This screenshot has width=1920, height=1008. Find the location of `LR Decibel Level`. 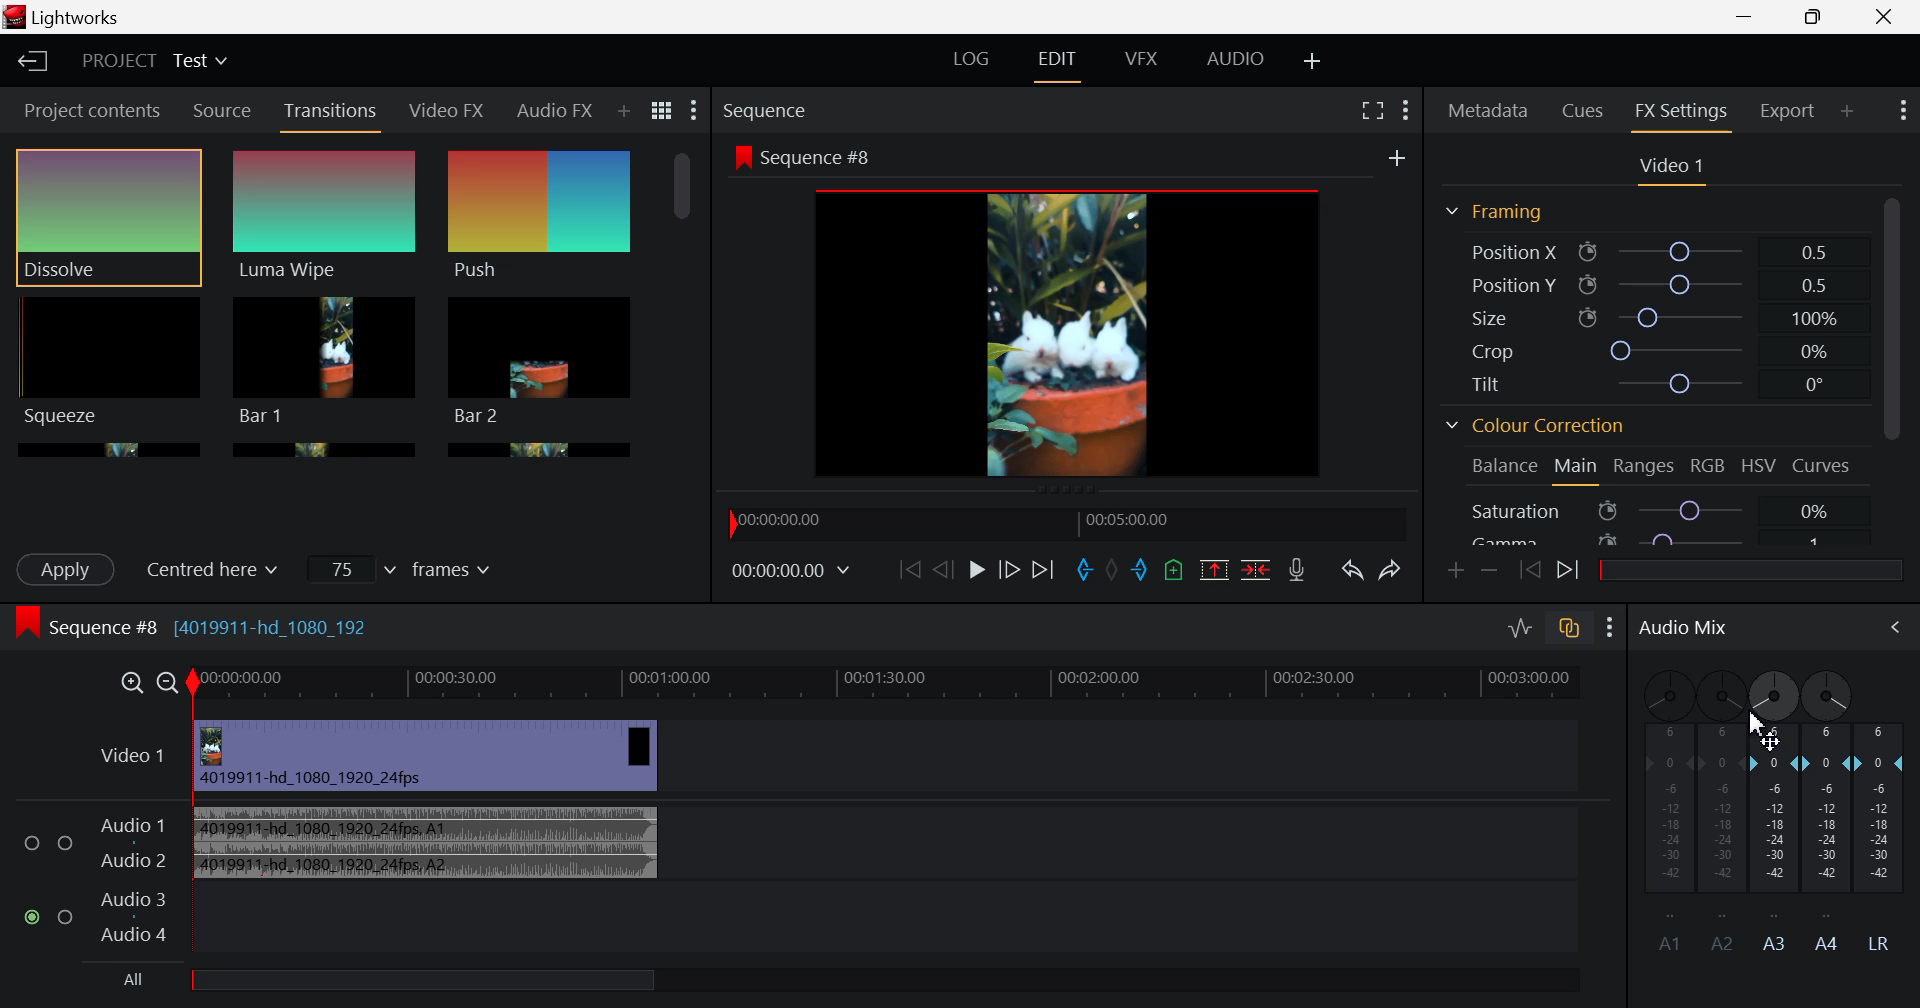

LR Decibel Level is located at coordinates (1886, 836).